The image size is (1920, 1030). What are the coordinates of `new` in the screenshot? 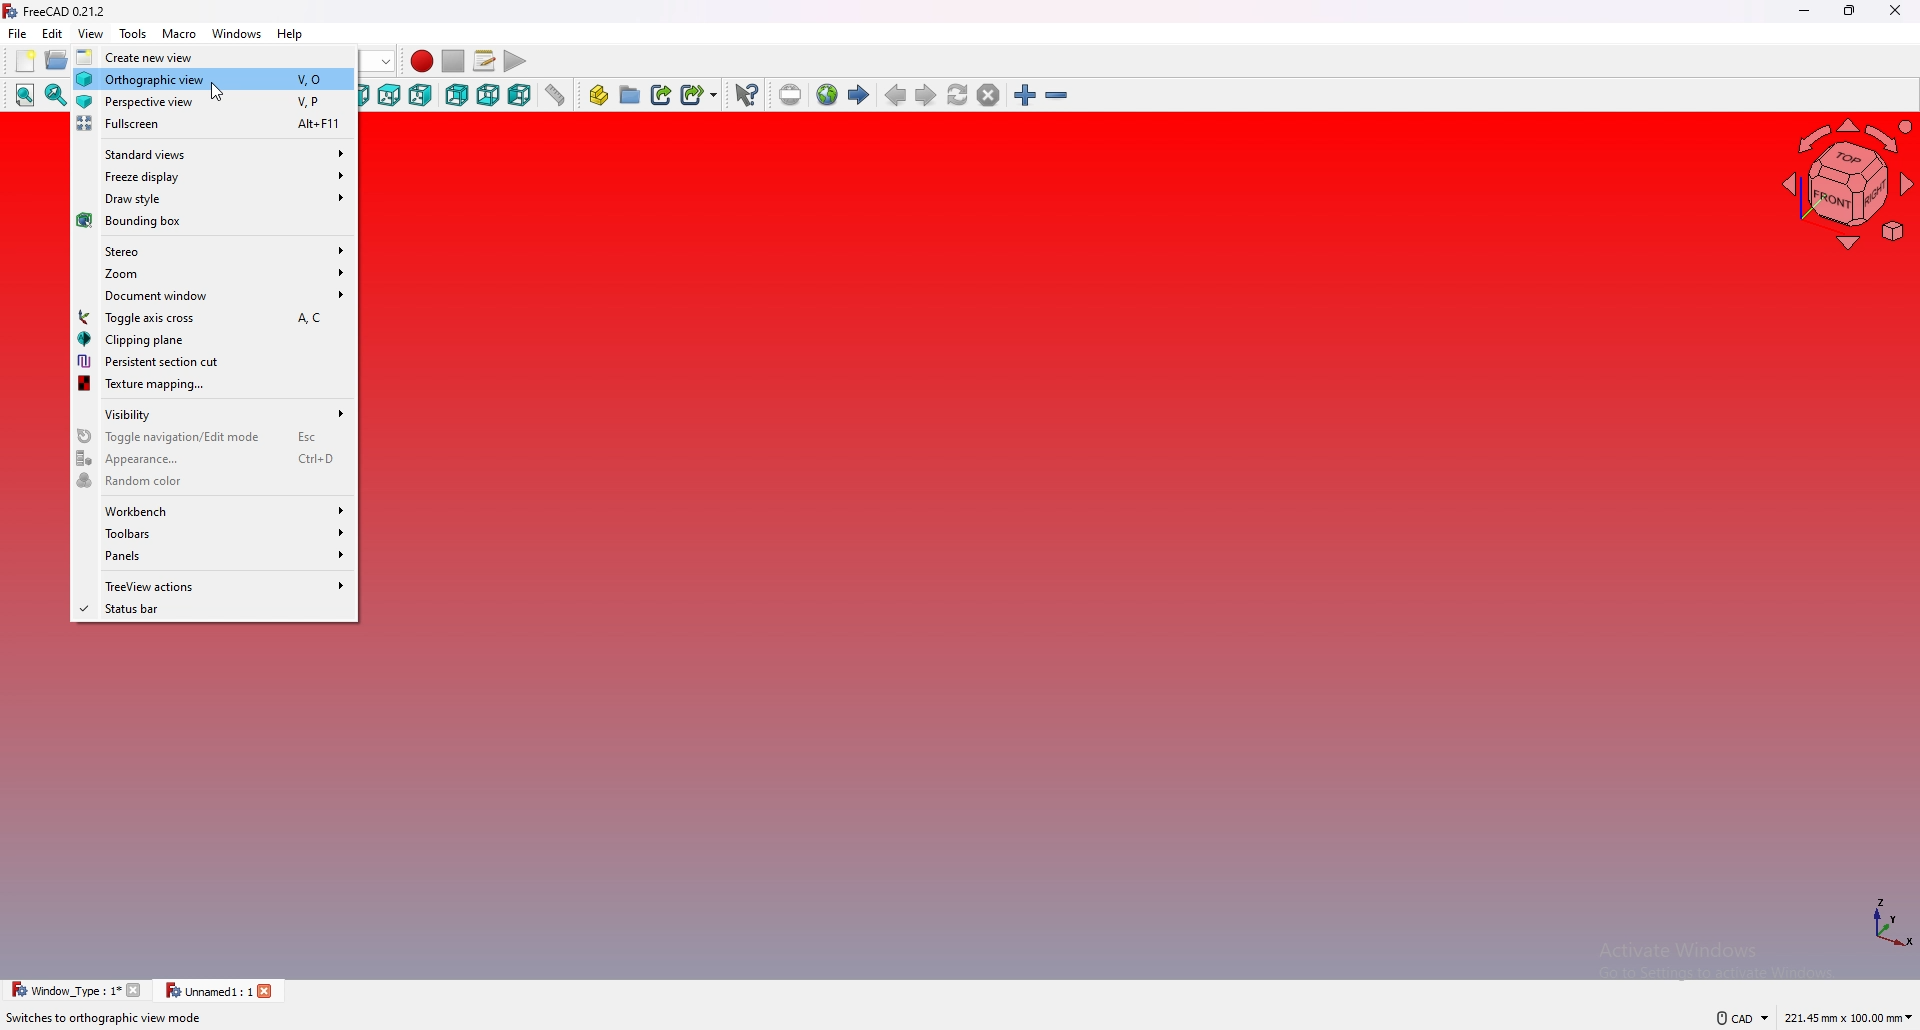 It's located at (25, 60).